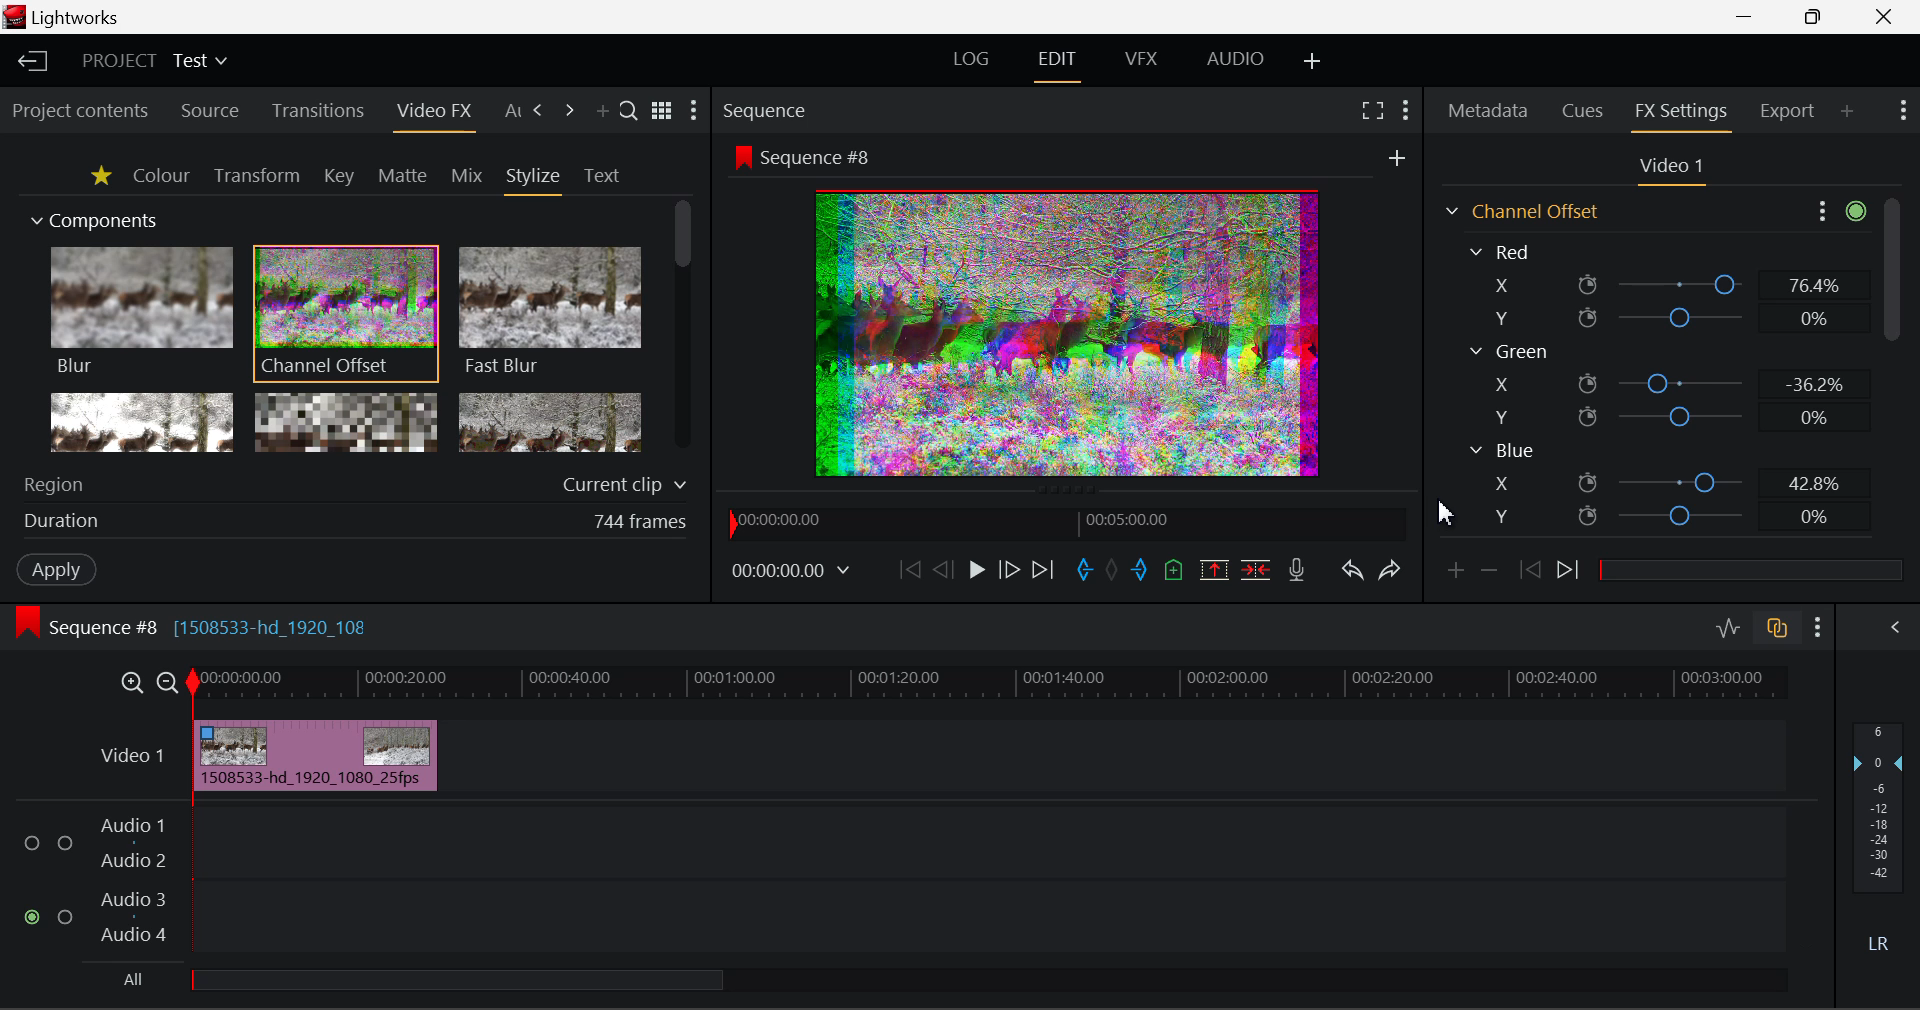 The height and width of the screenshot is (1010, 1920). Describe the element at coordinates (1454, 576) in the screenshot. I see `Add keyframe` at that location.